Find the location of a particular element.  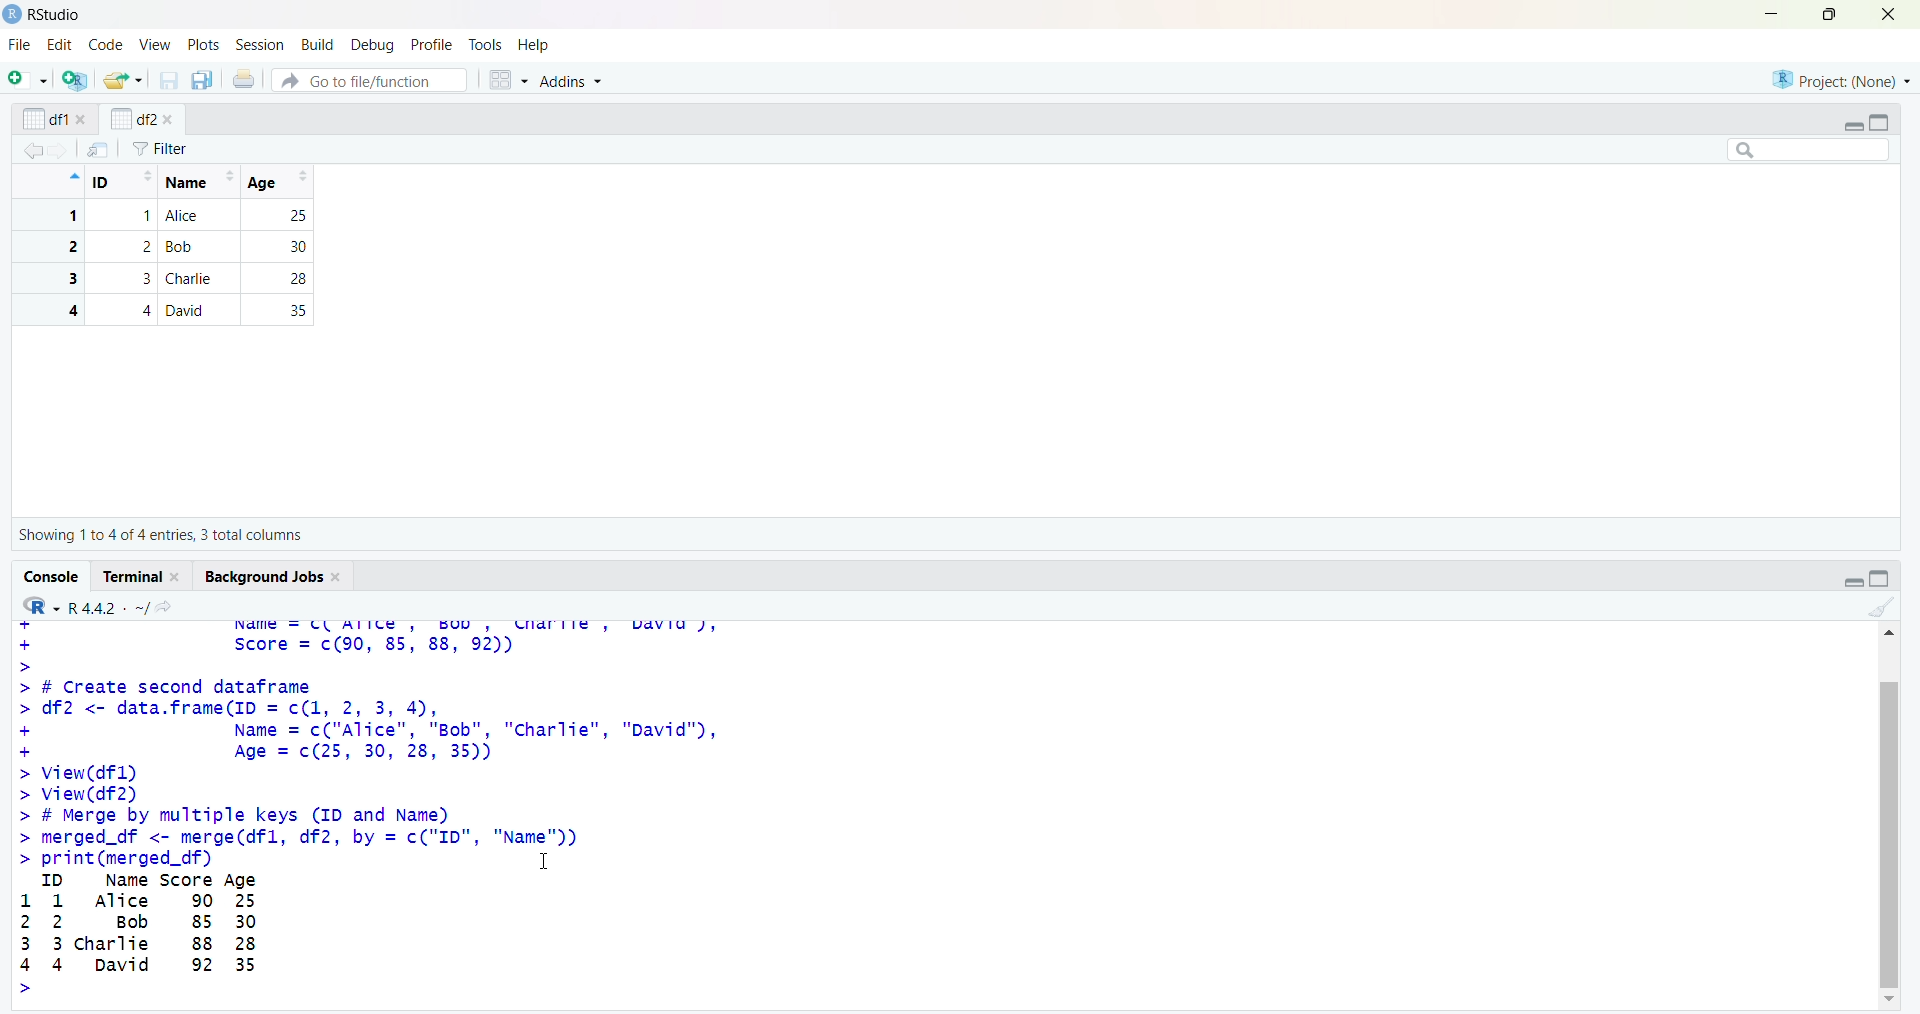

code is located at coordinates (107, 44).